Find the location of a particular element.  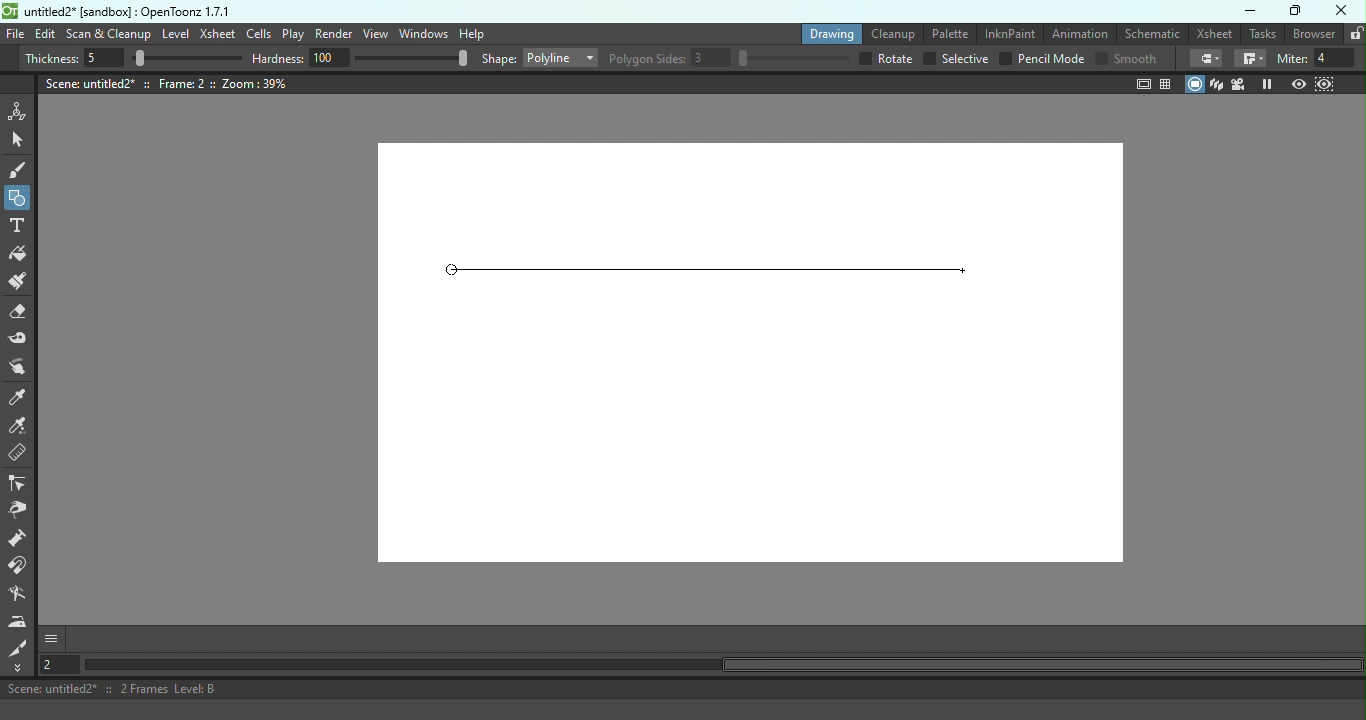

RGB picker tool is located at coordinates (21, 428).